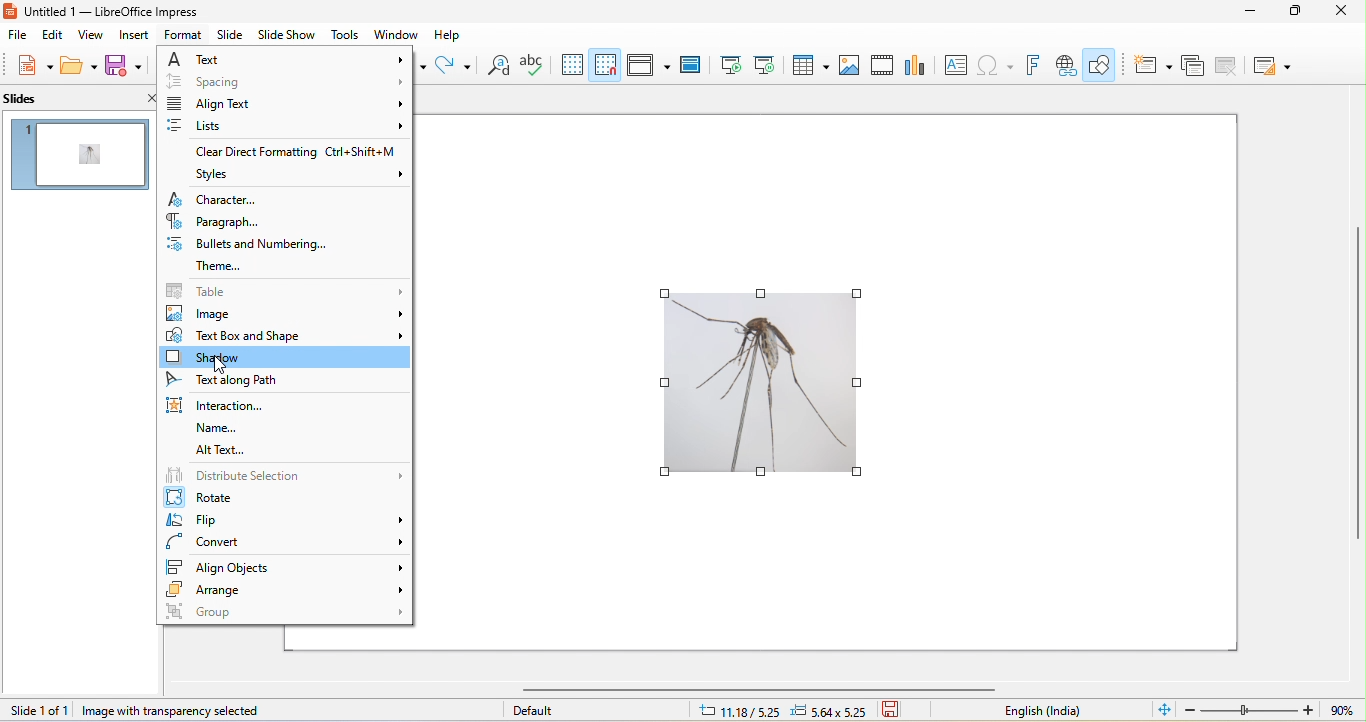 This screenshot has width=1366, height=722. Describe the element at coordinates (898, 710) in the screenshot. I see `save` at that location.